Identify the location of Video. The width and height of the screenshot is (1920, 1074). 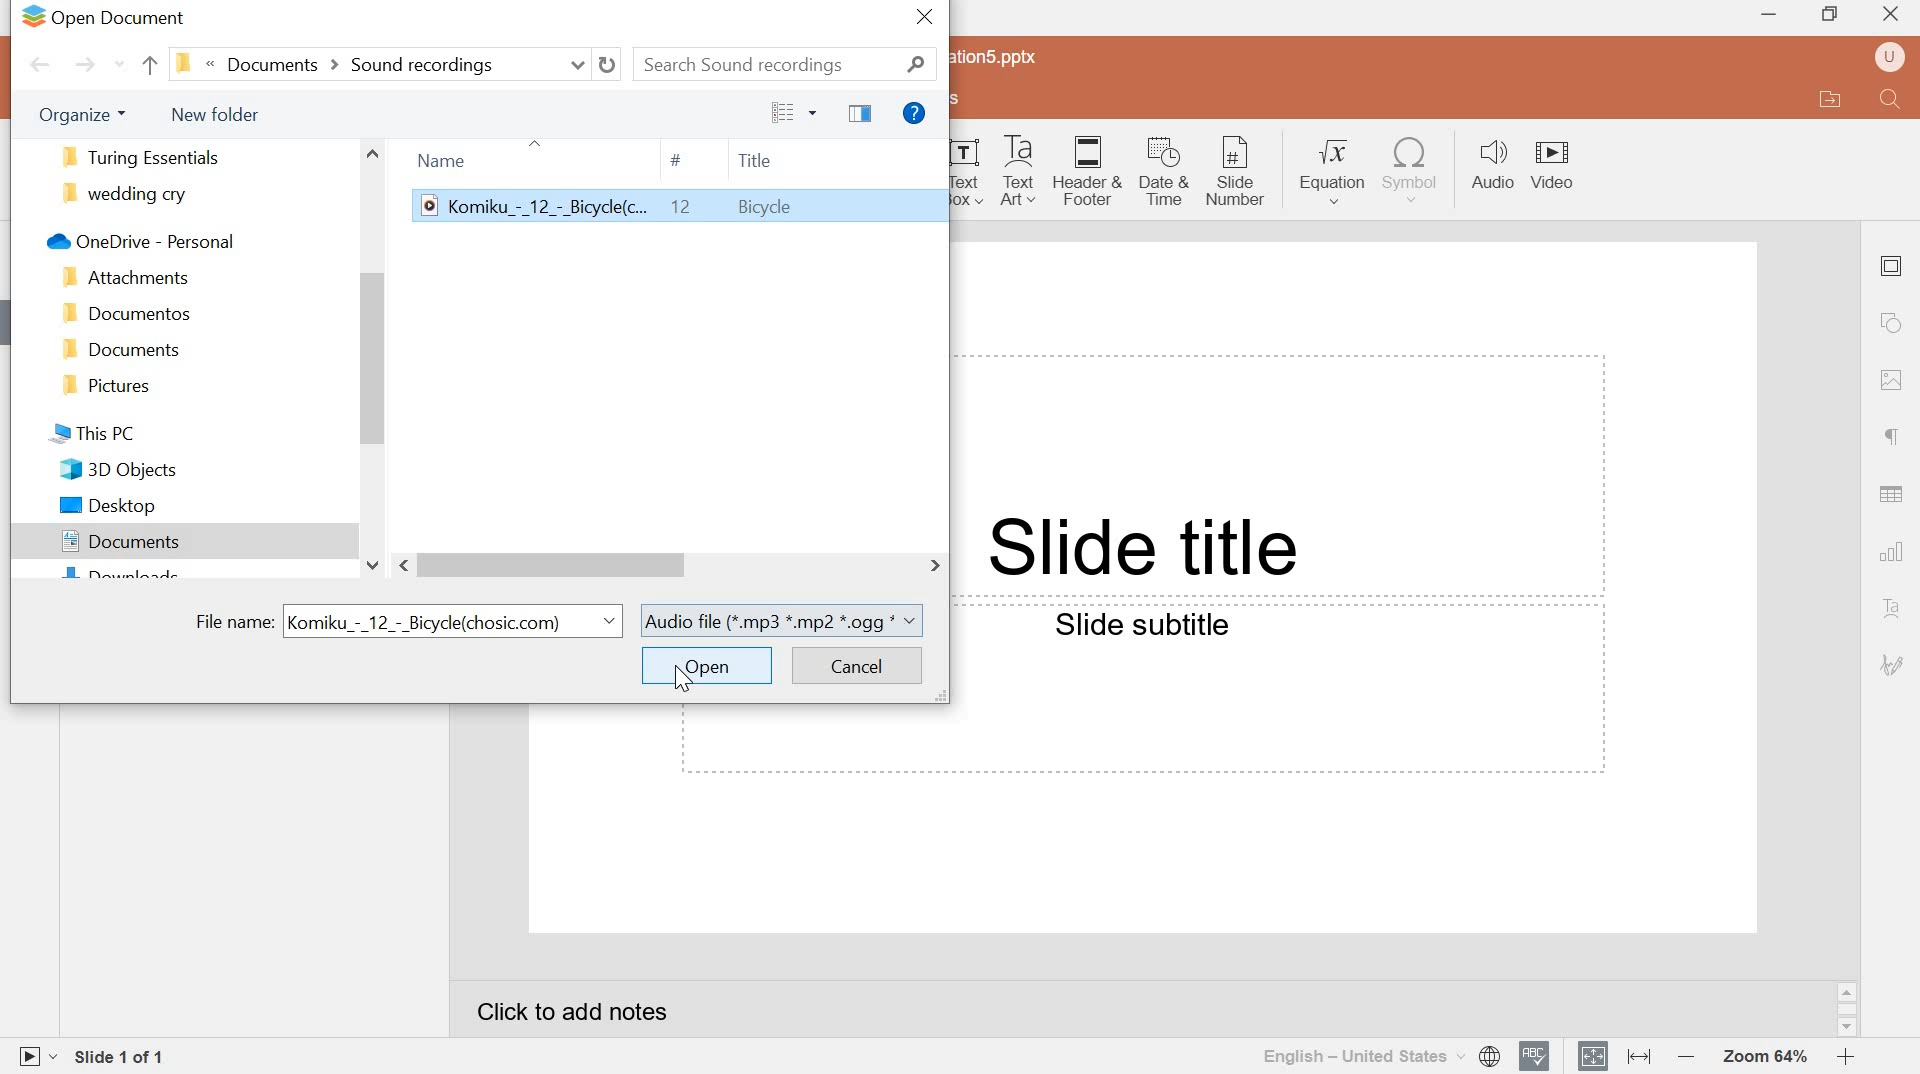
(1551, 152).